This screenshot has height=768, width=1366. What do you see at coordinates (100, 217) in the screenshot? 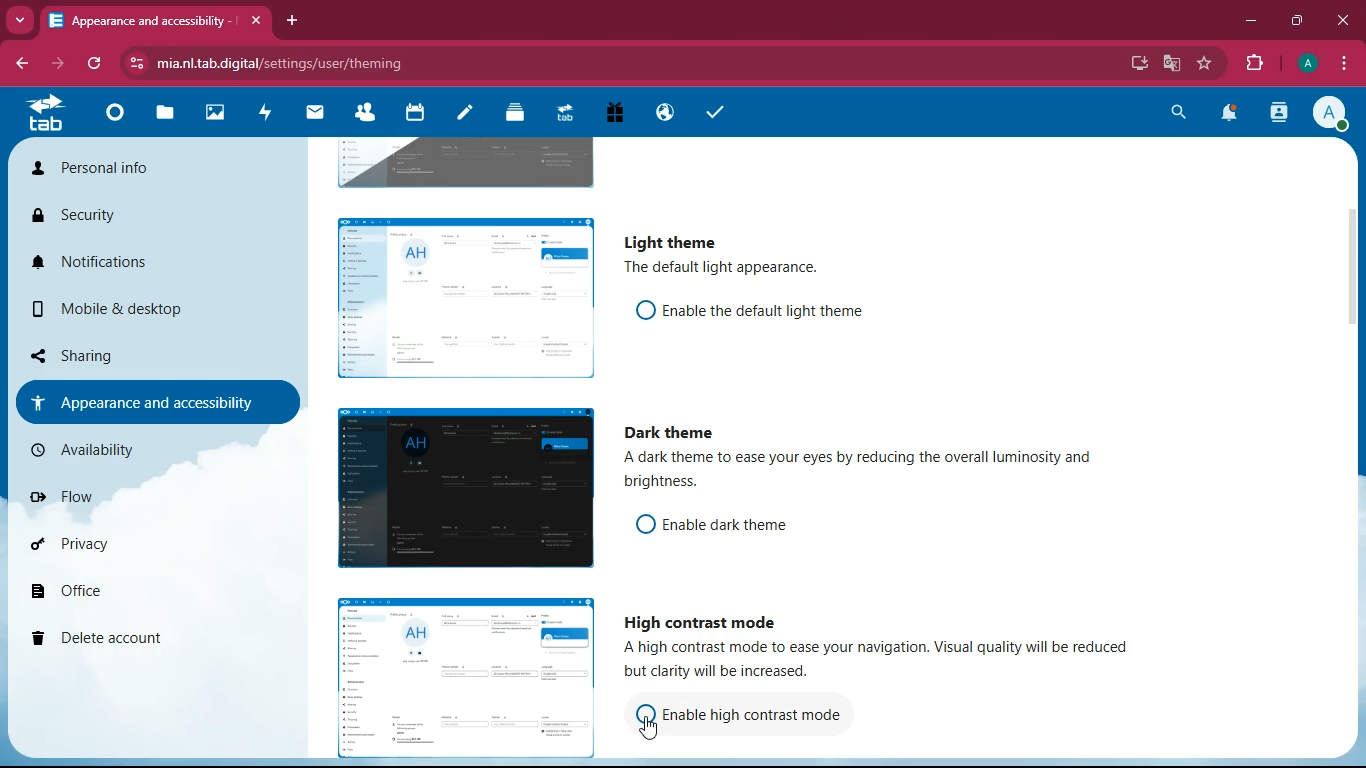
I see `security` at bounding box center [100, 217].